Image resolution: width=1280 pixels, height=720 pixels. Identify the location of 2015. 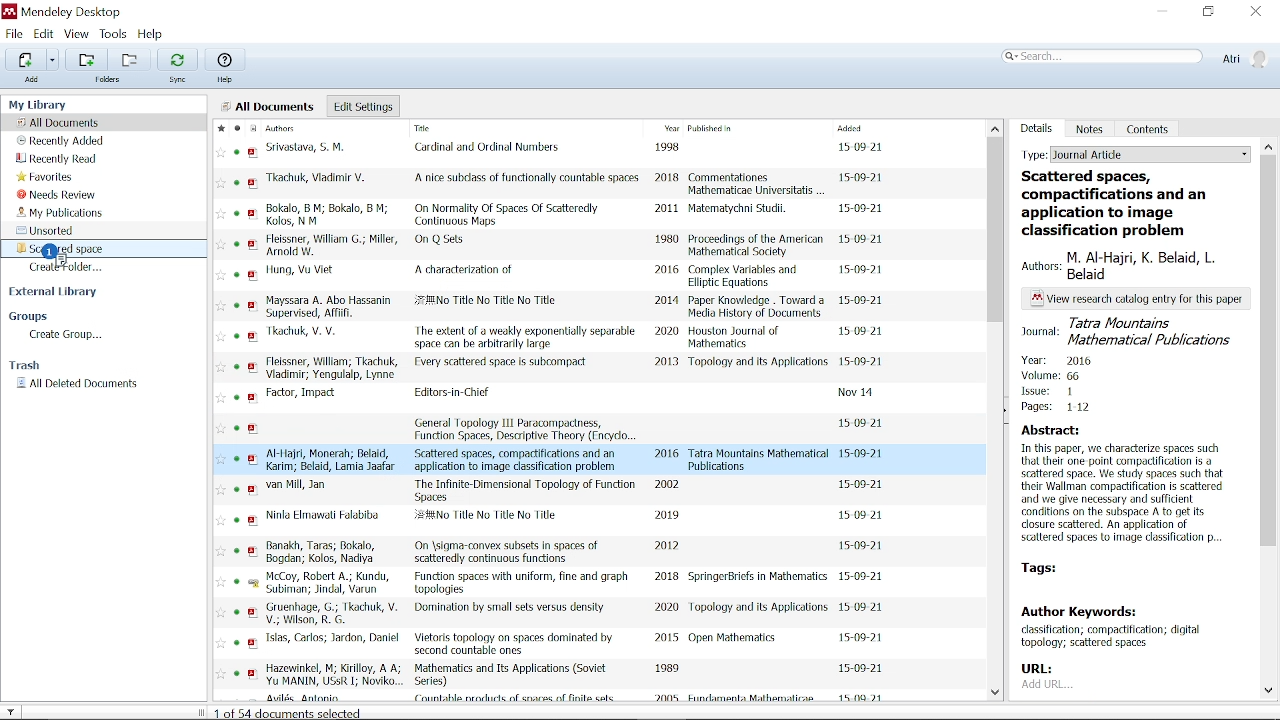
(666, 640).